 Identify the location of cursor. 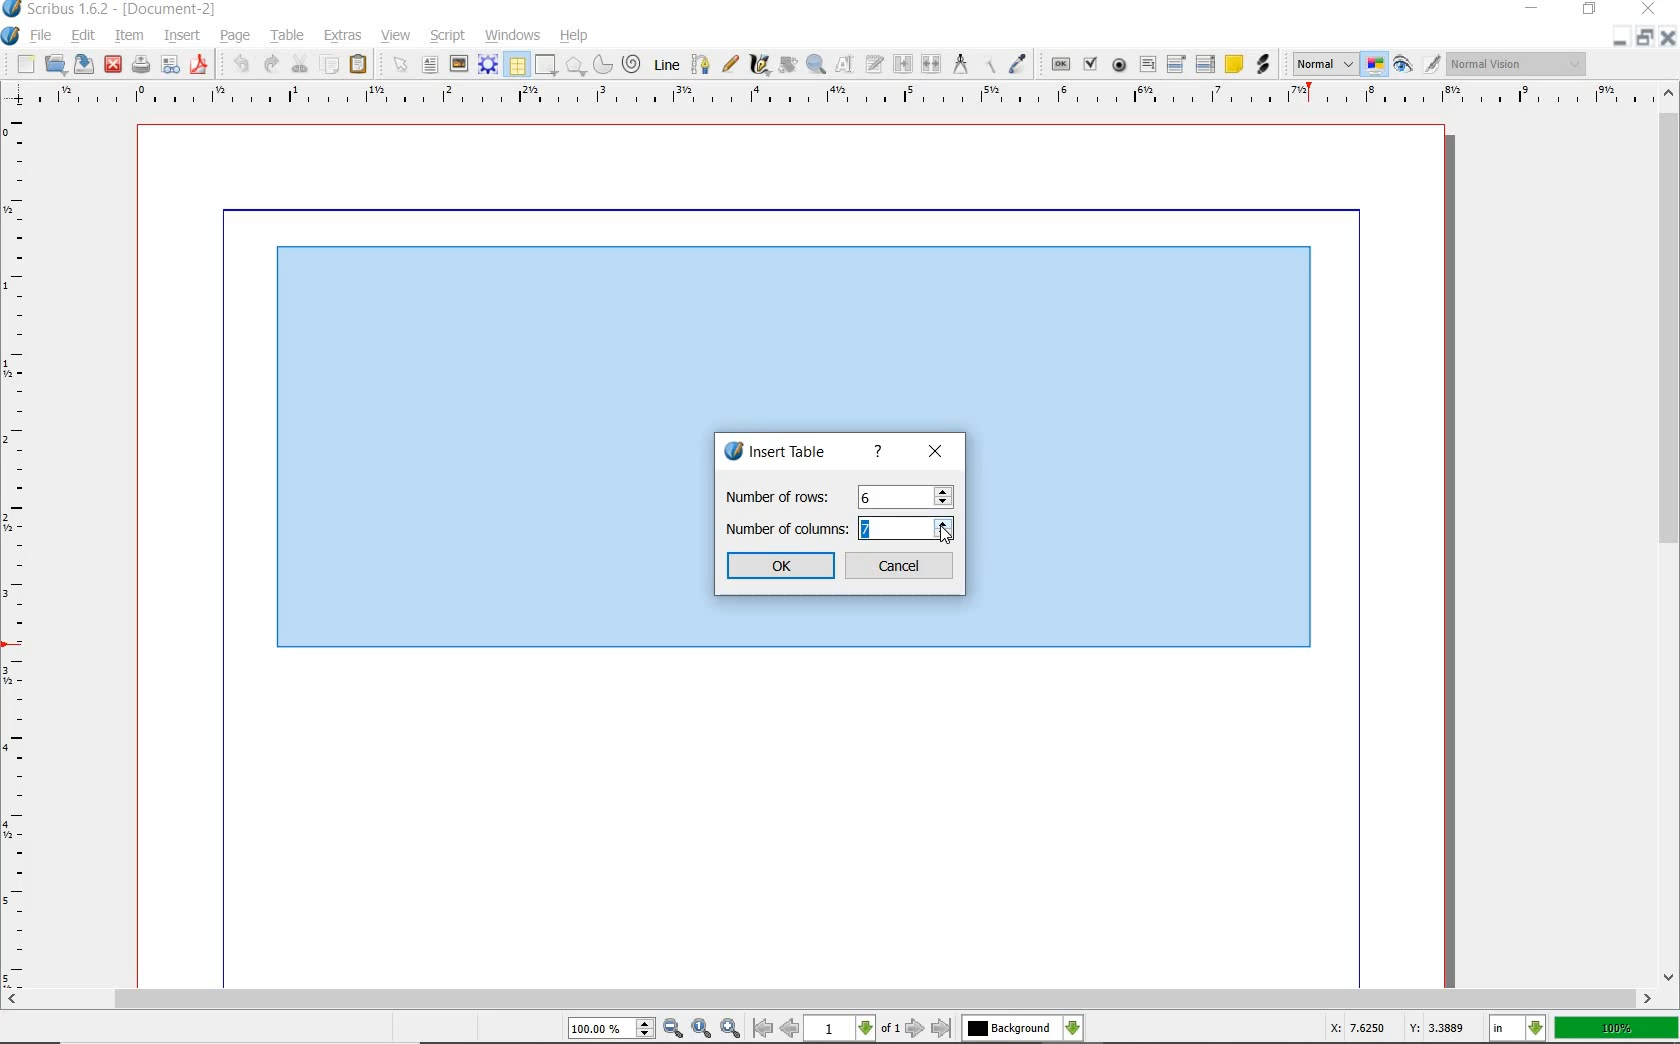
(946, 537).